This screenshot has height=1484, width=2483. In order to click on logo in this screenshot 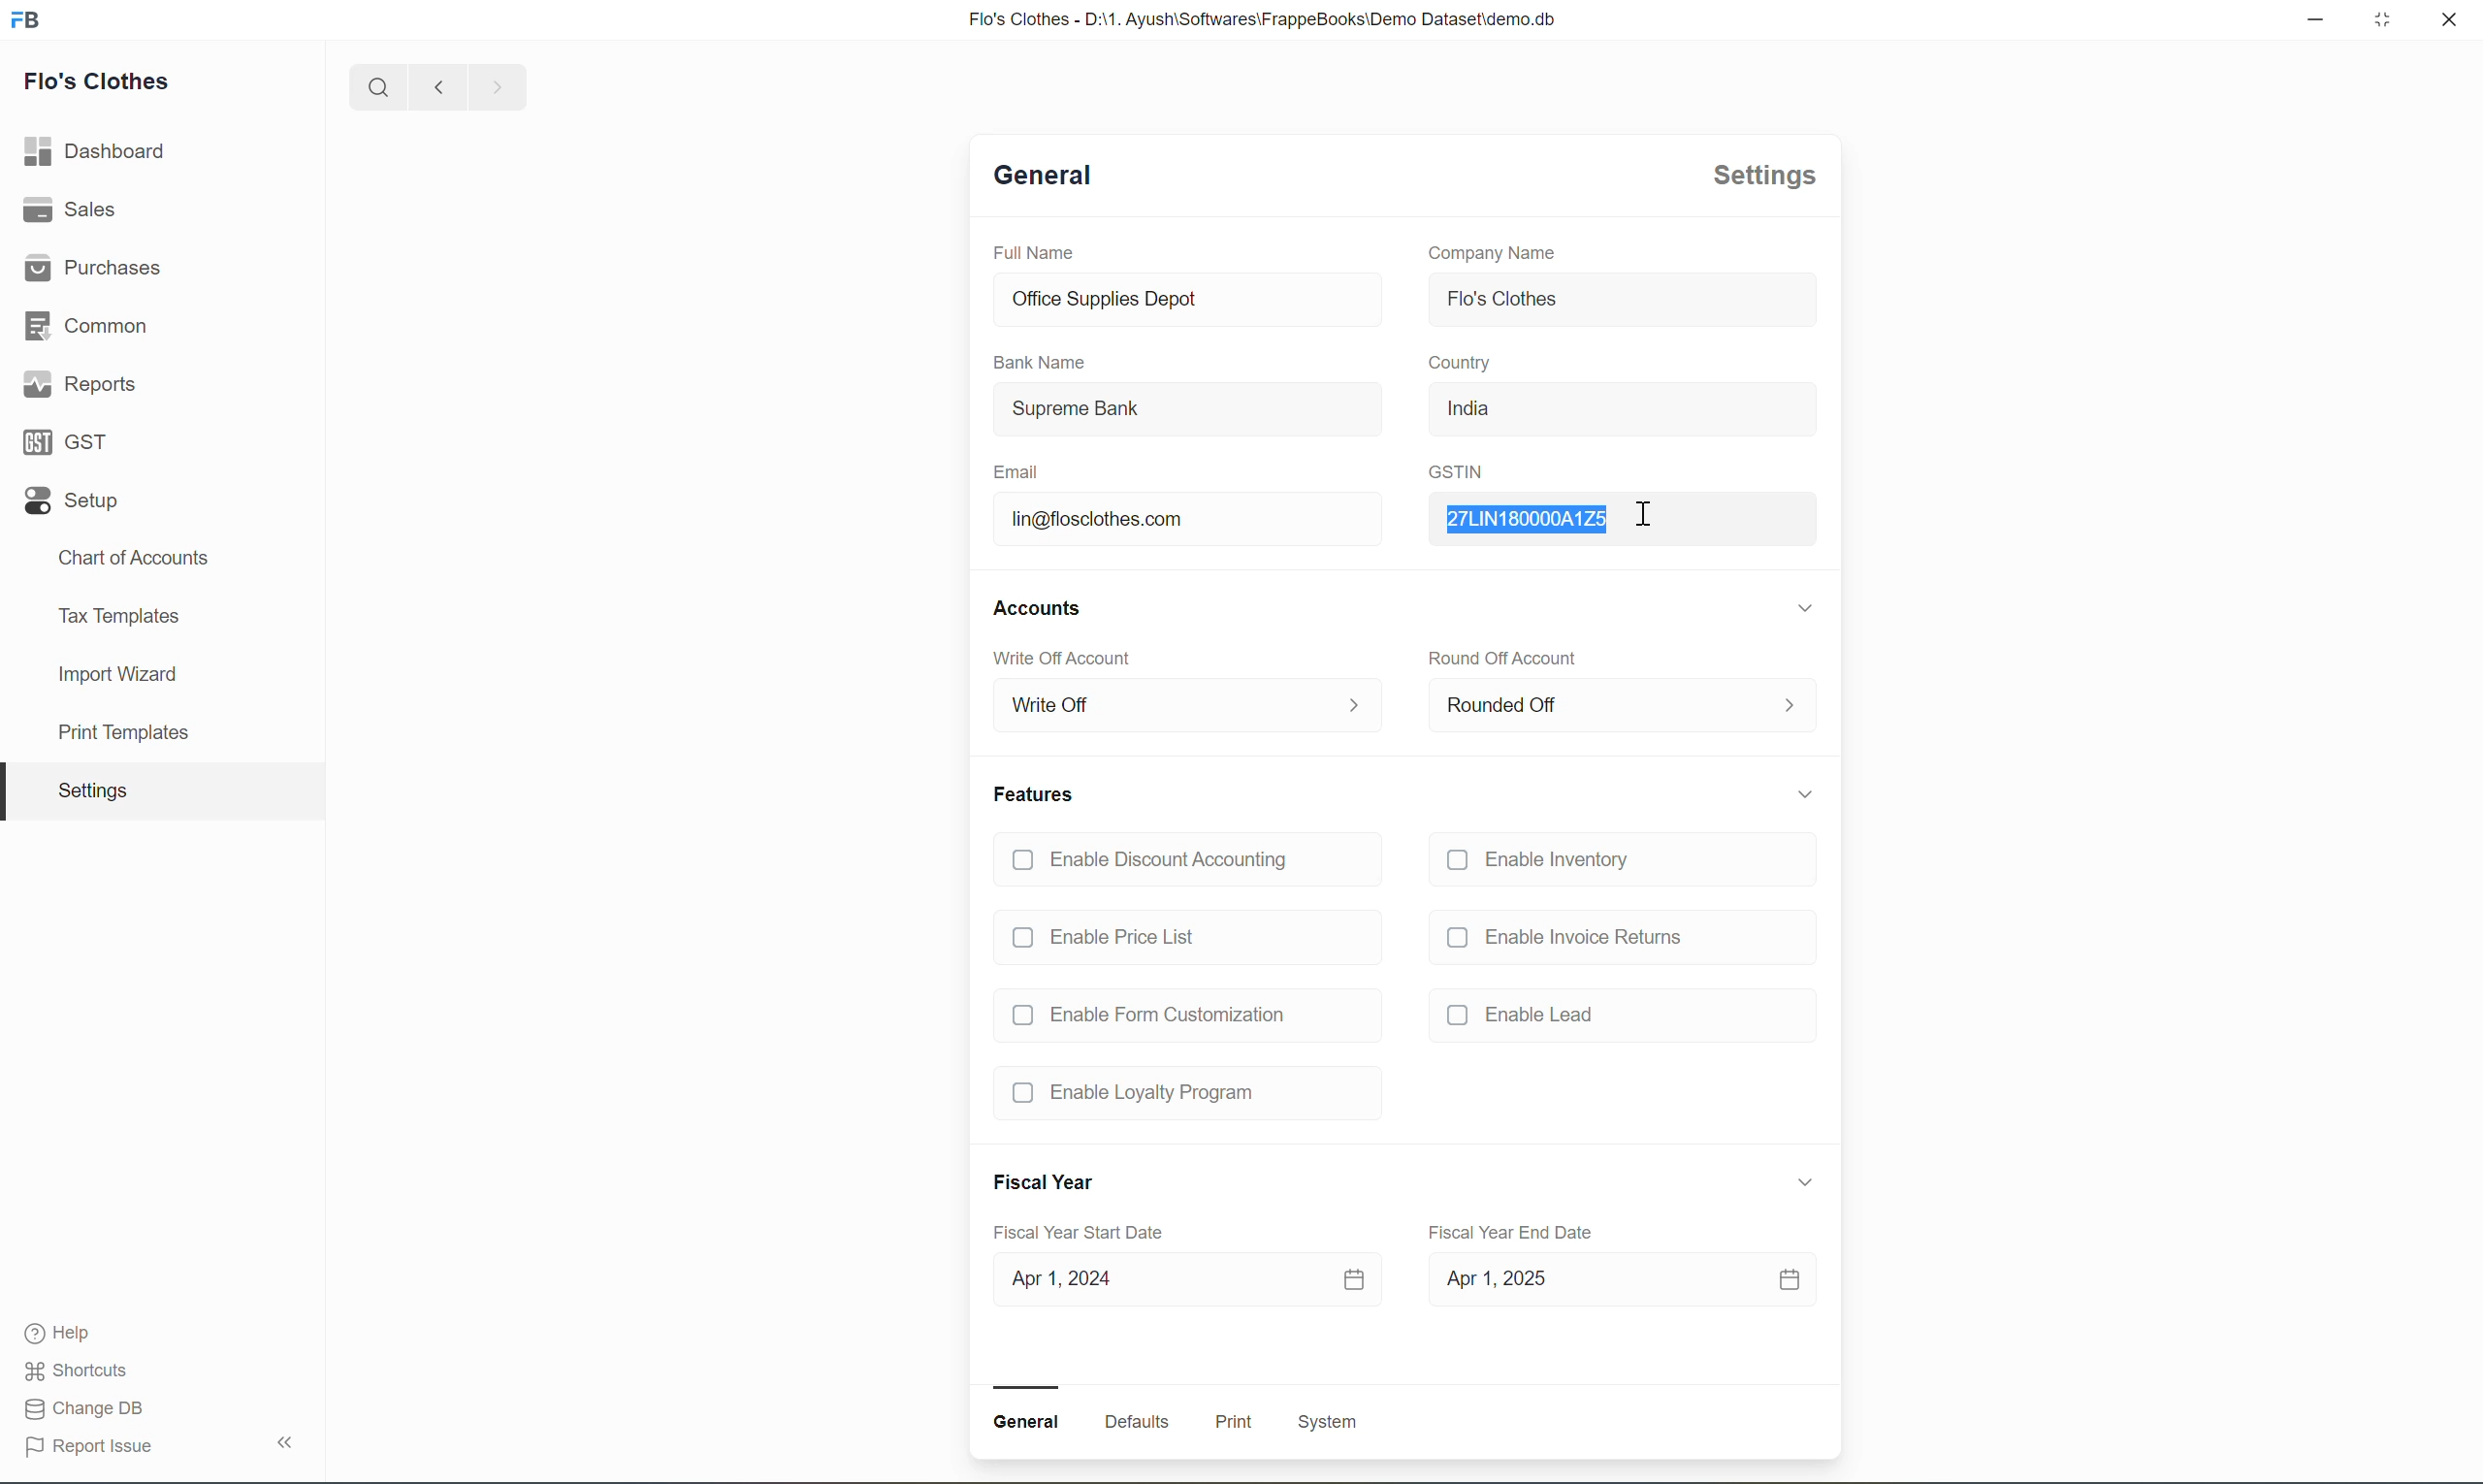, I will do `click(27, 17)`.